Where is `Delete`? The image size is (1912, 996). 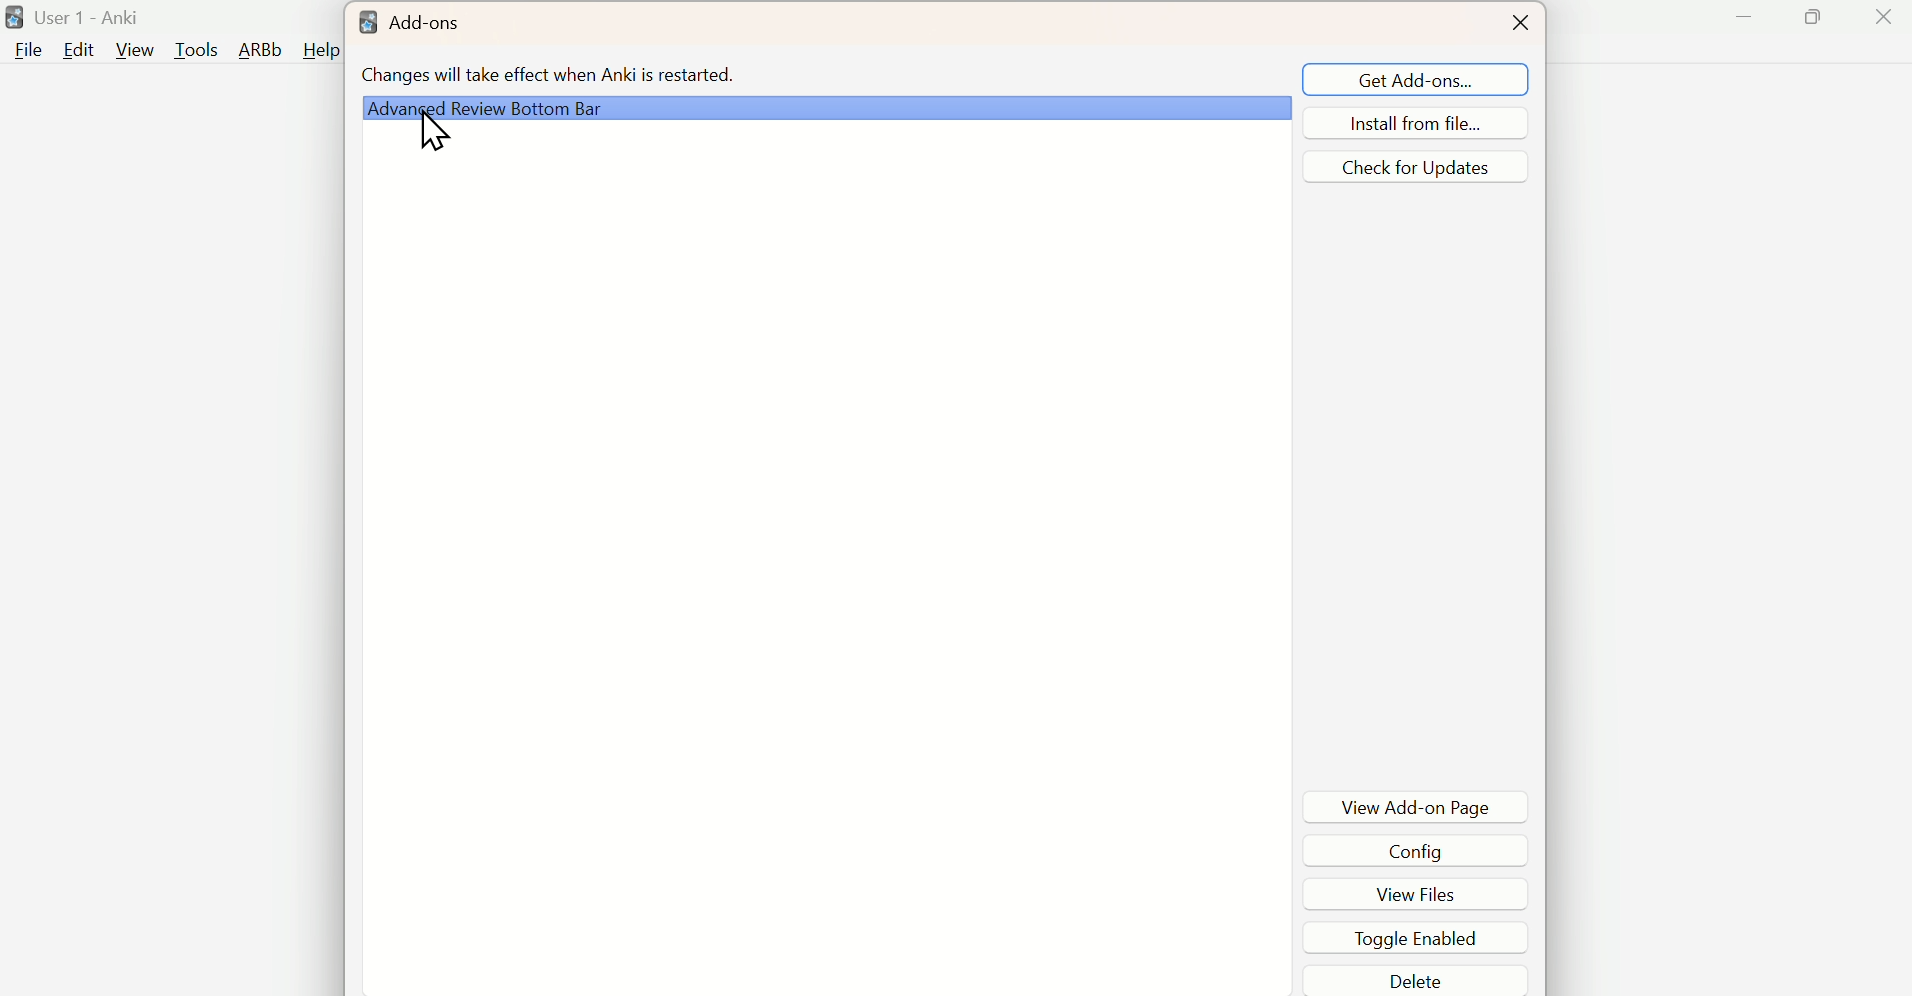
Delete is located at coordinates (1416, 982).